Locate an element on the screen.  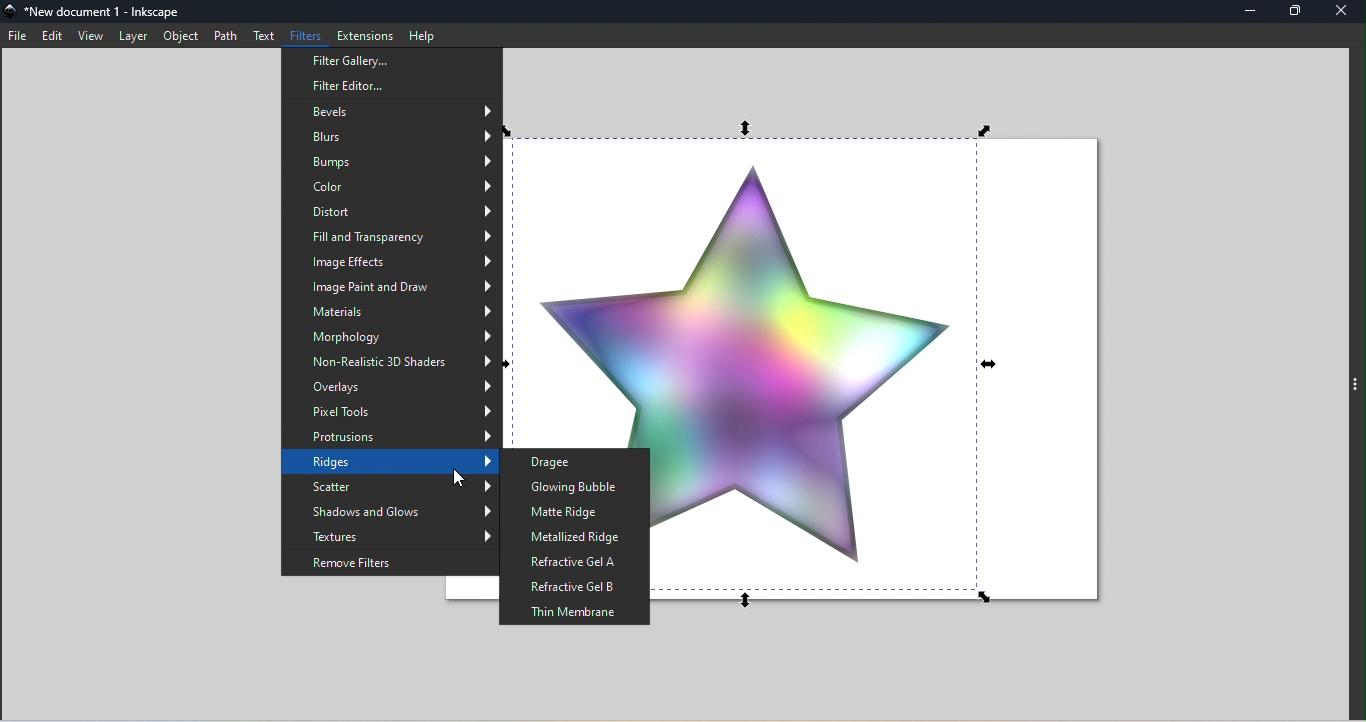
Maximize is located at coordinates (1300, 11).